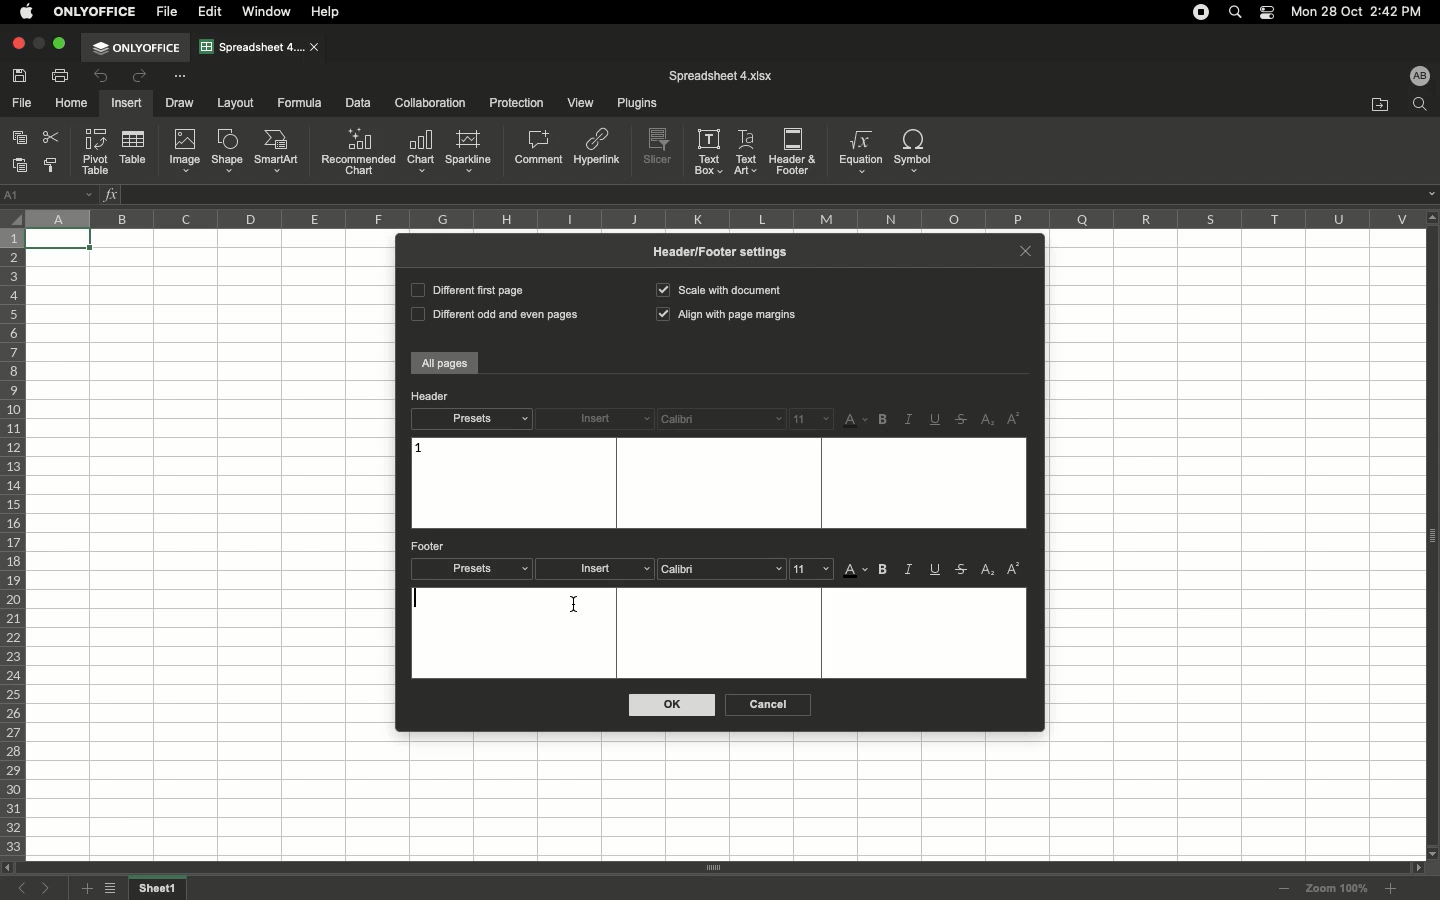 The height and width of the screenshot is (900, 1440). I want to click on Cut, so click(53, 137).